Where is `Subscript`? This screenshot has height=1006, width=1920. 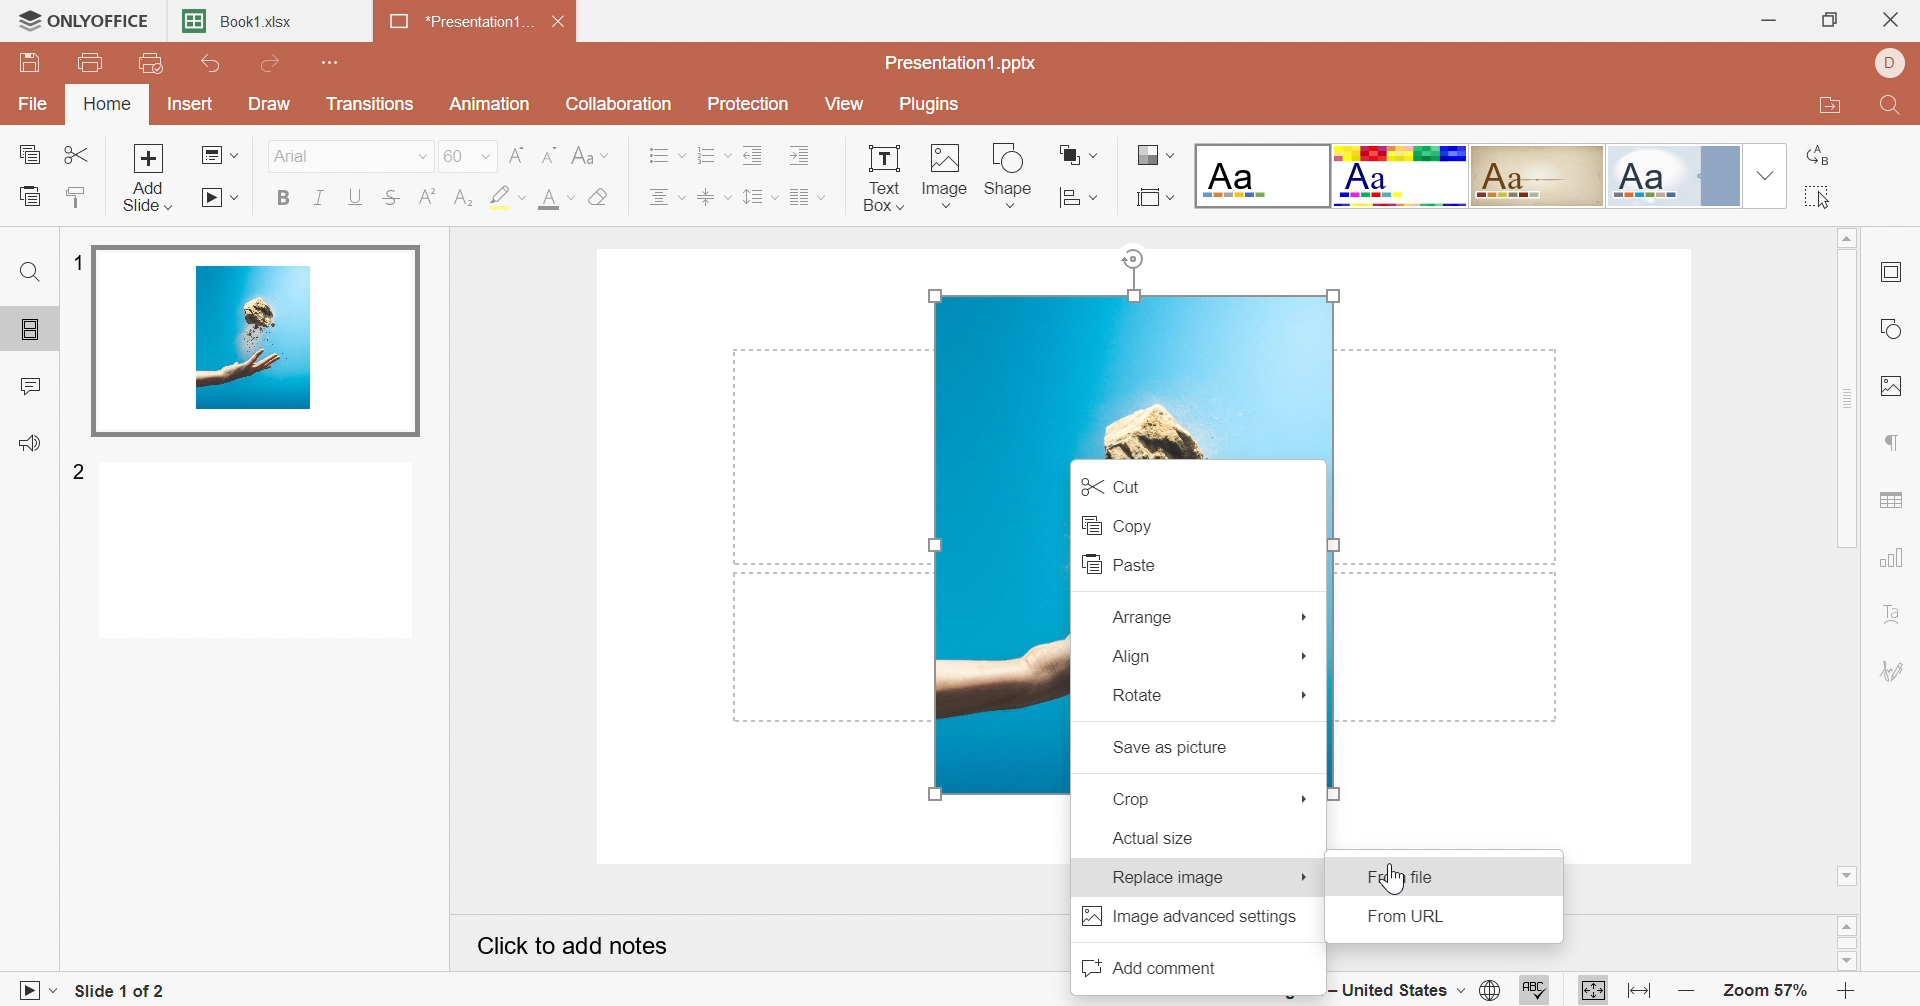 Subscript is located at coordinates (463, 198).